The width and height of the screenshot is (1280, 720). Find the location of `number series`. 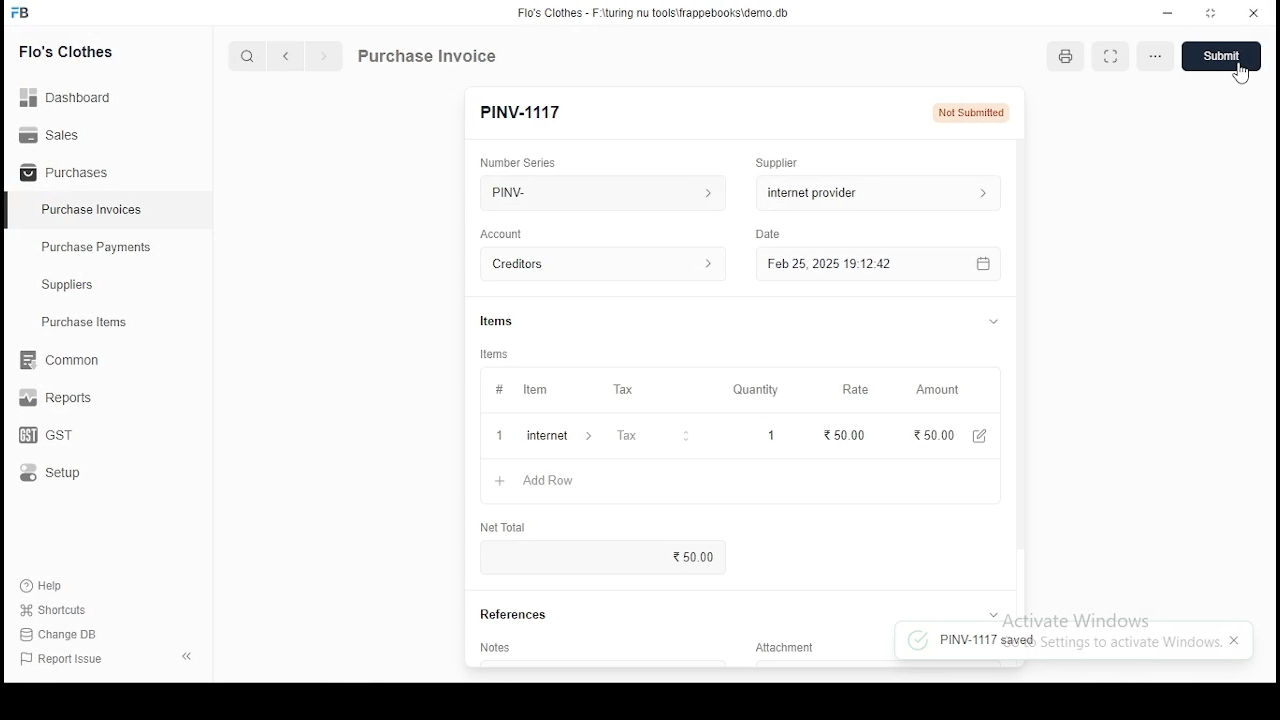

number series is located at coordinates (519, 162).